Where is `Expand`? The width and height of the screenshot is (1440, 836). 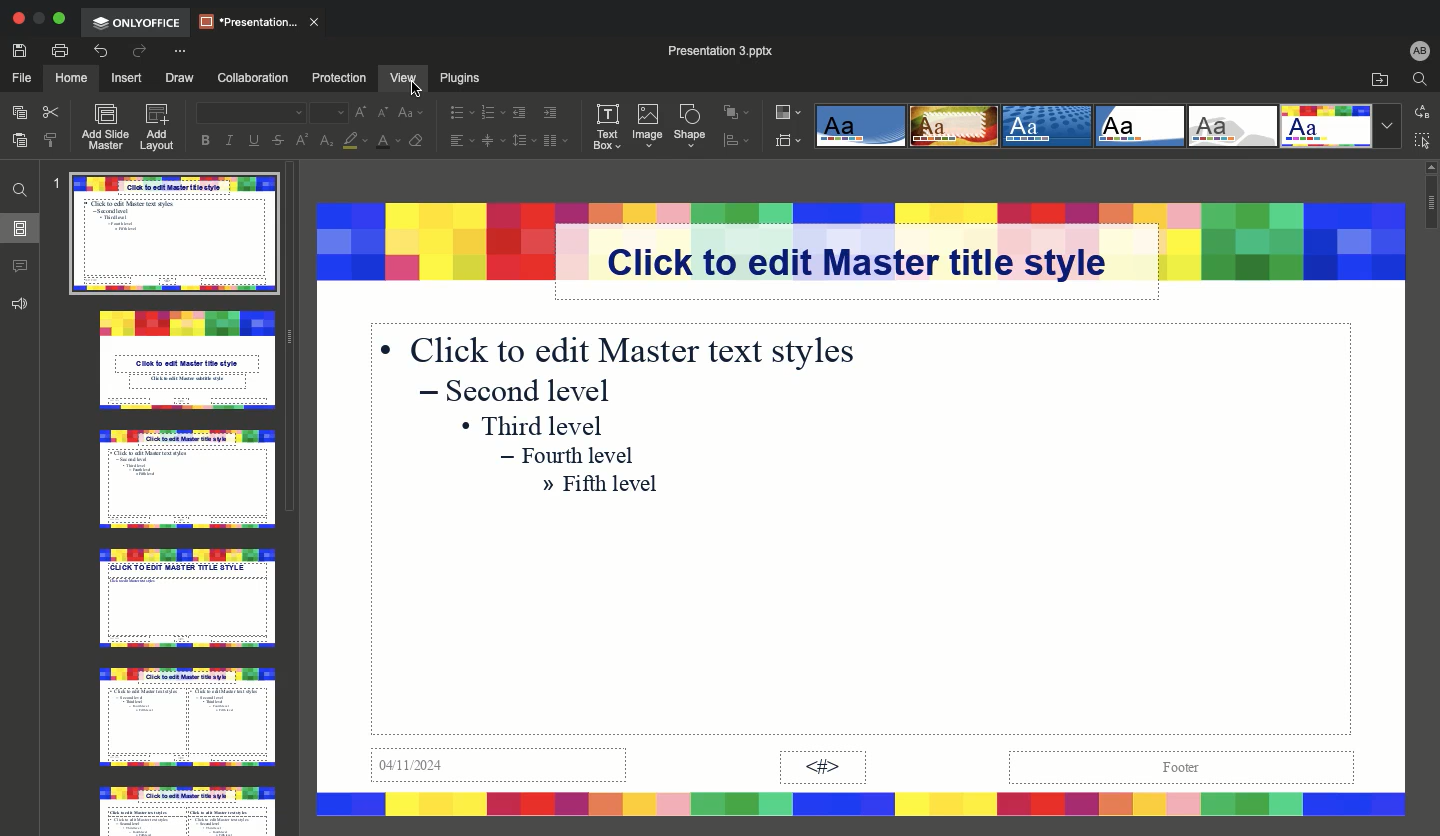
Expand is located at coordinates (59, 19).